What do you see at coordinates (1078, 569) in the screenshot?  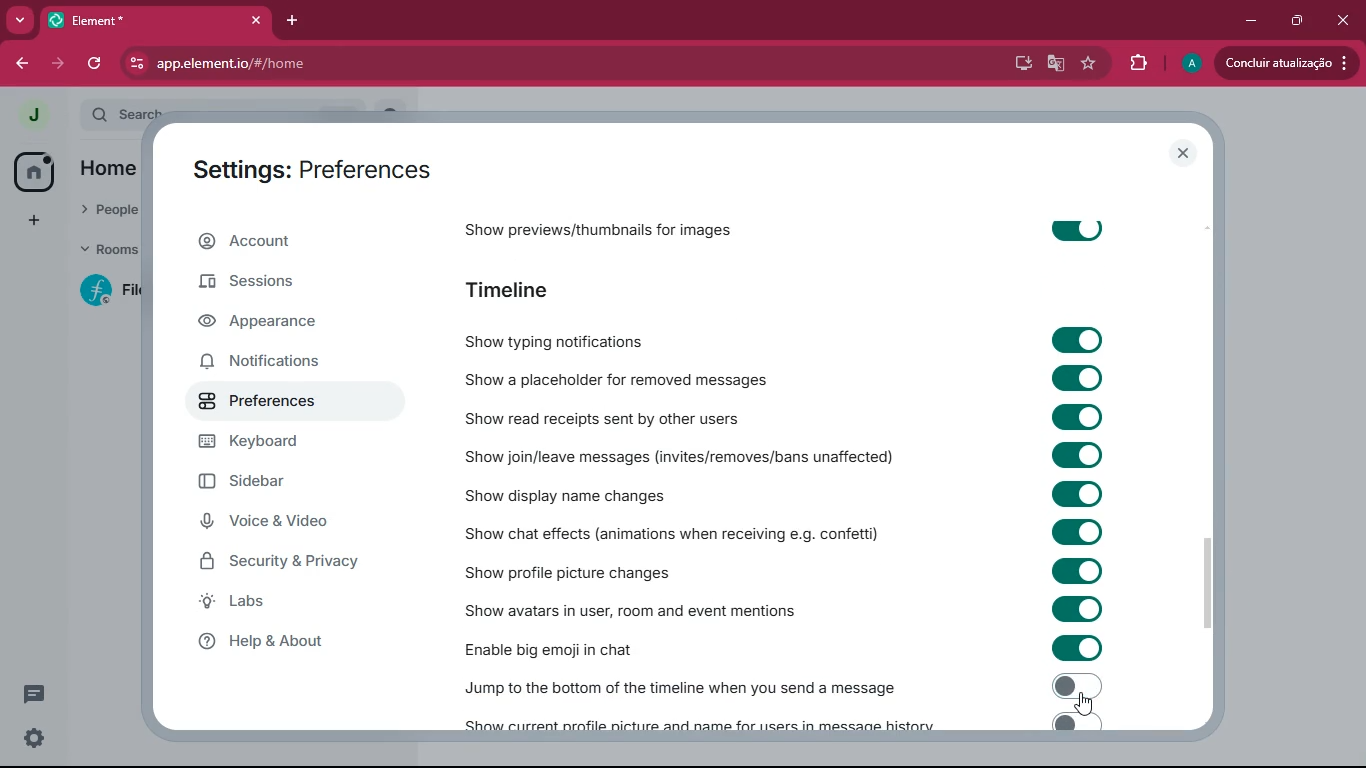 I see `toggle on ` at bounding box center [1078, 569].